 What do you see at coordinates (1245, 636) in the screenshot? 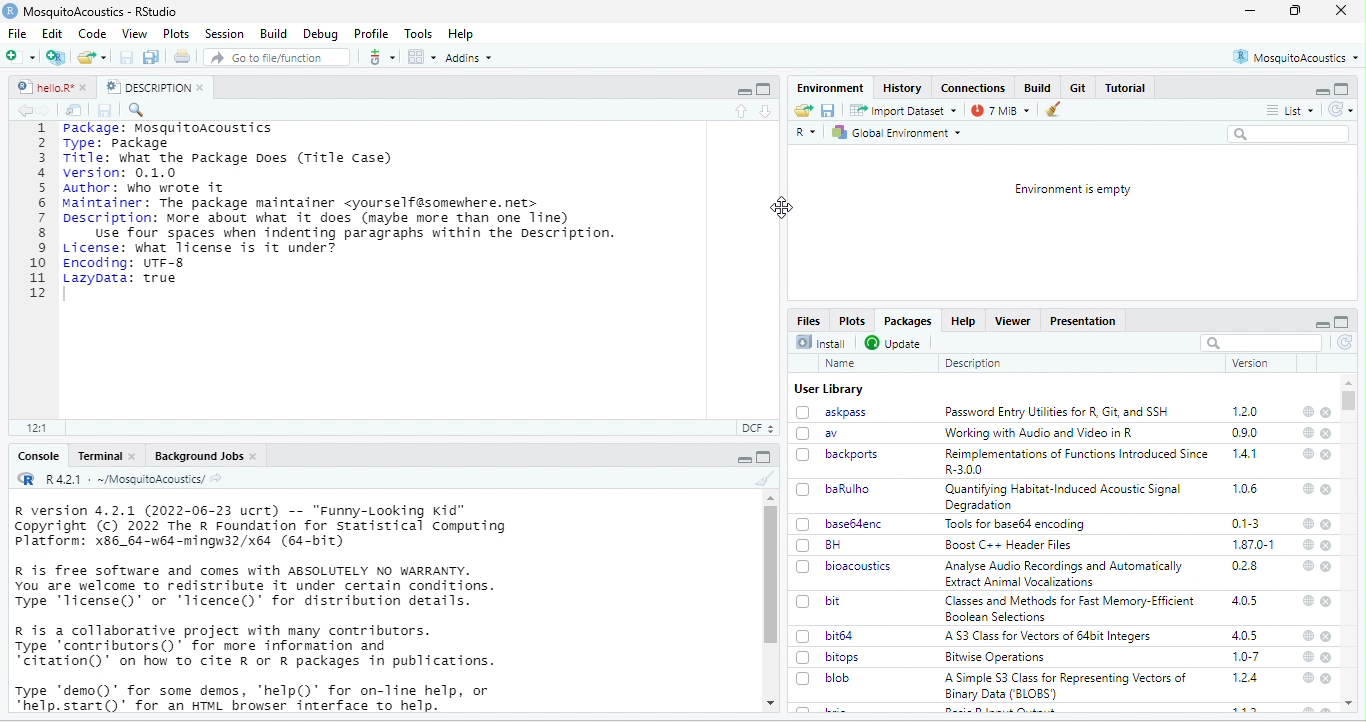
I see `4.0.5` at bounding box center [1245, 636].